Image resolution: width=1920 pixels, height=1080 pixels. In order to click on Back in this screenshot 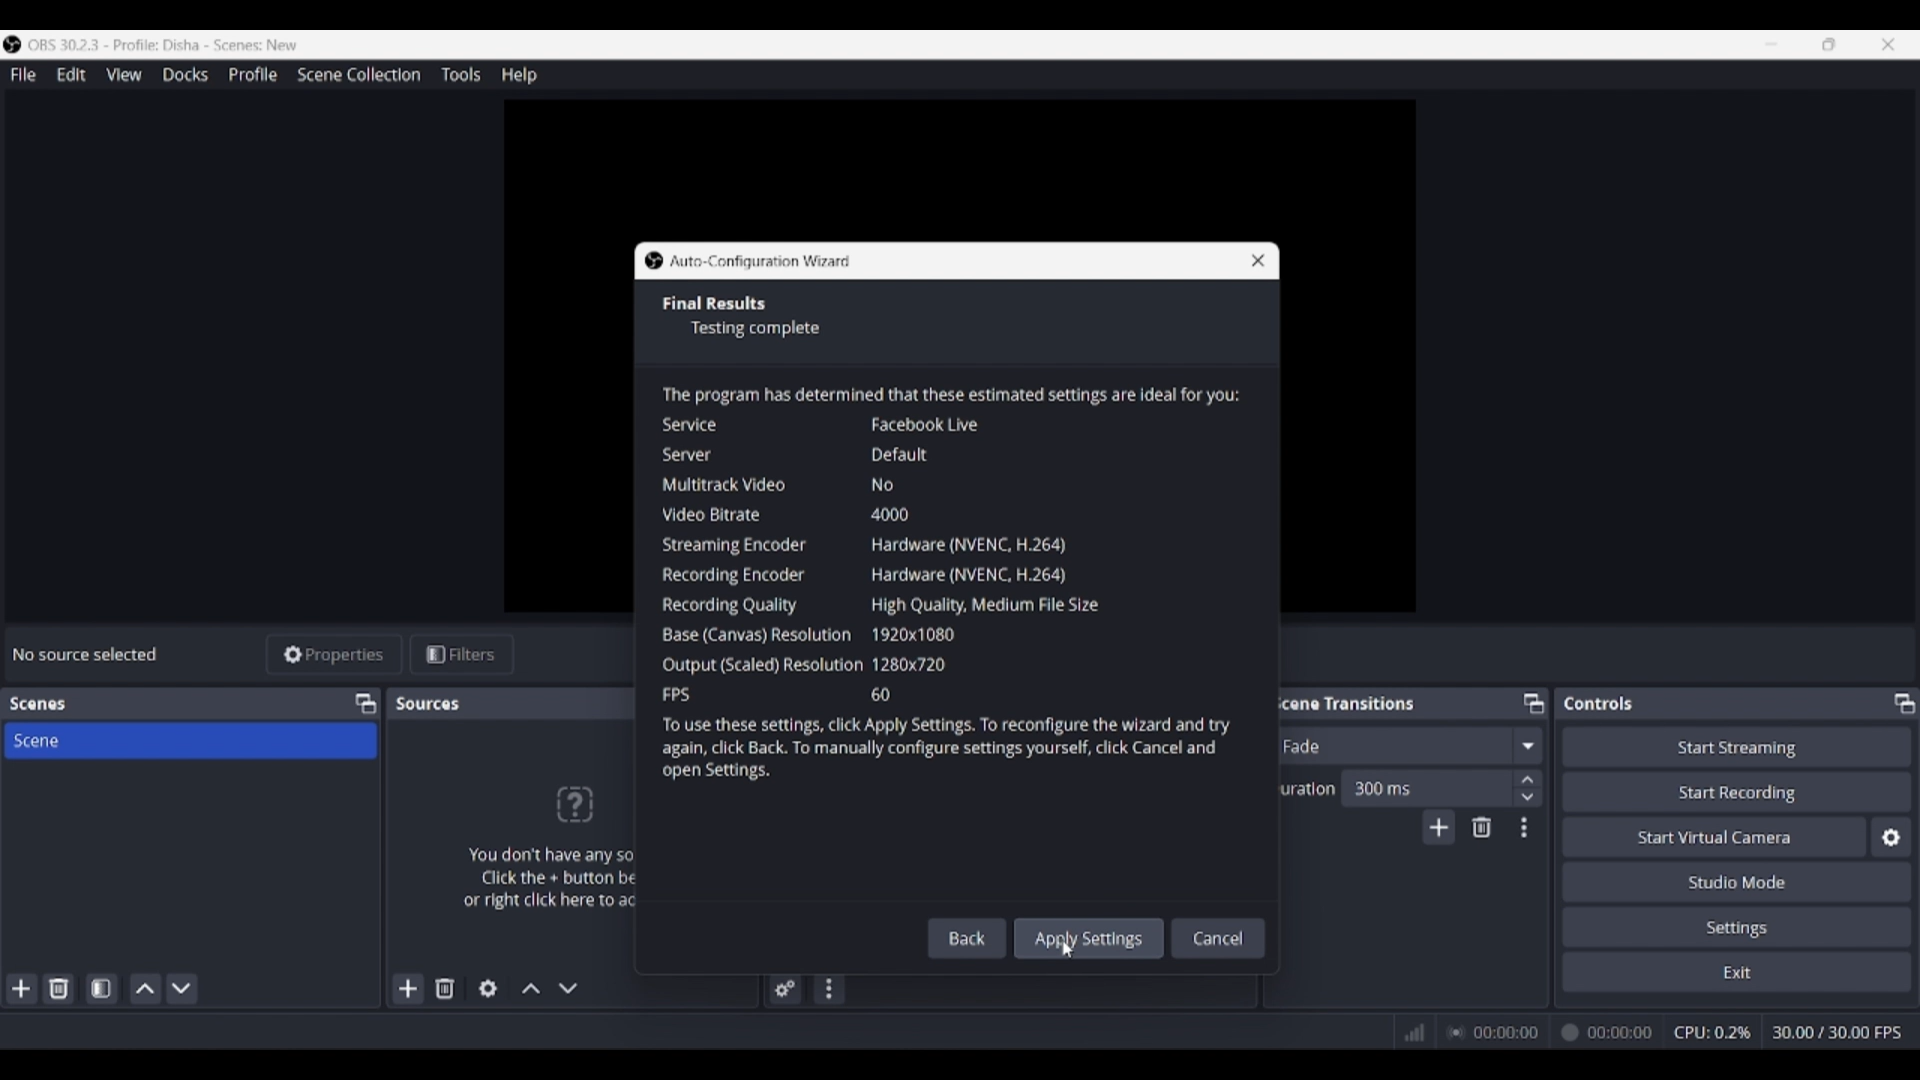, I will do `click(968, 939)`.